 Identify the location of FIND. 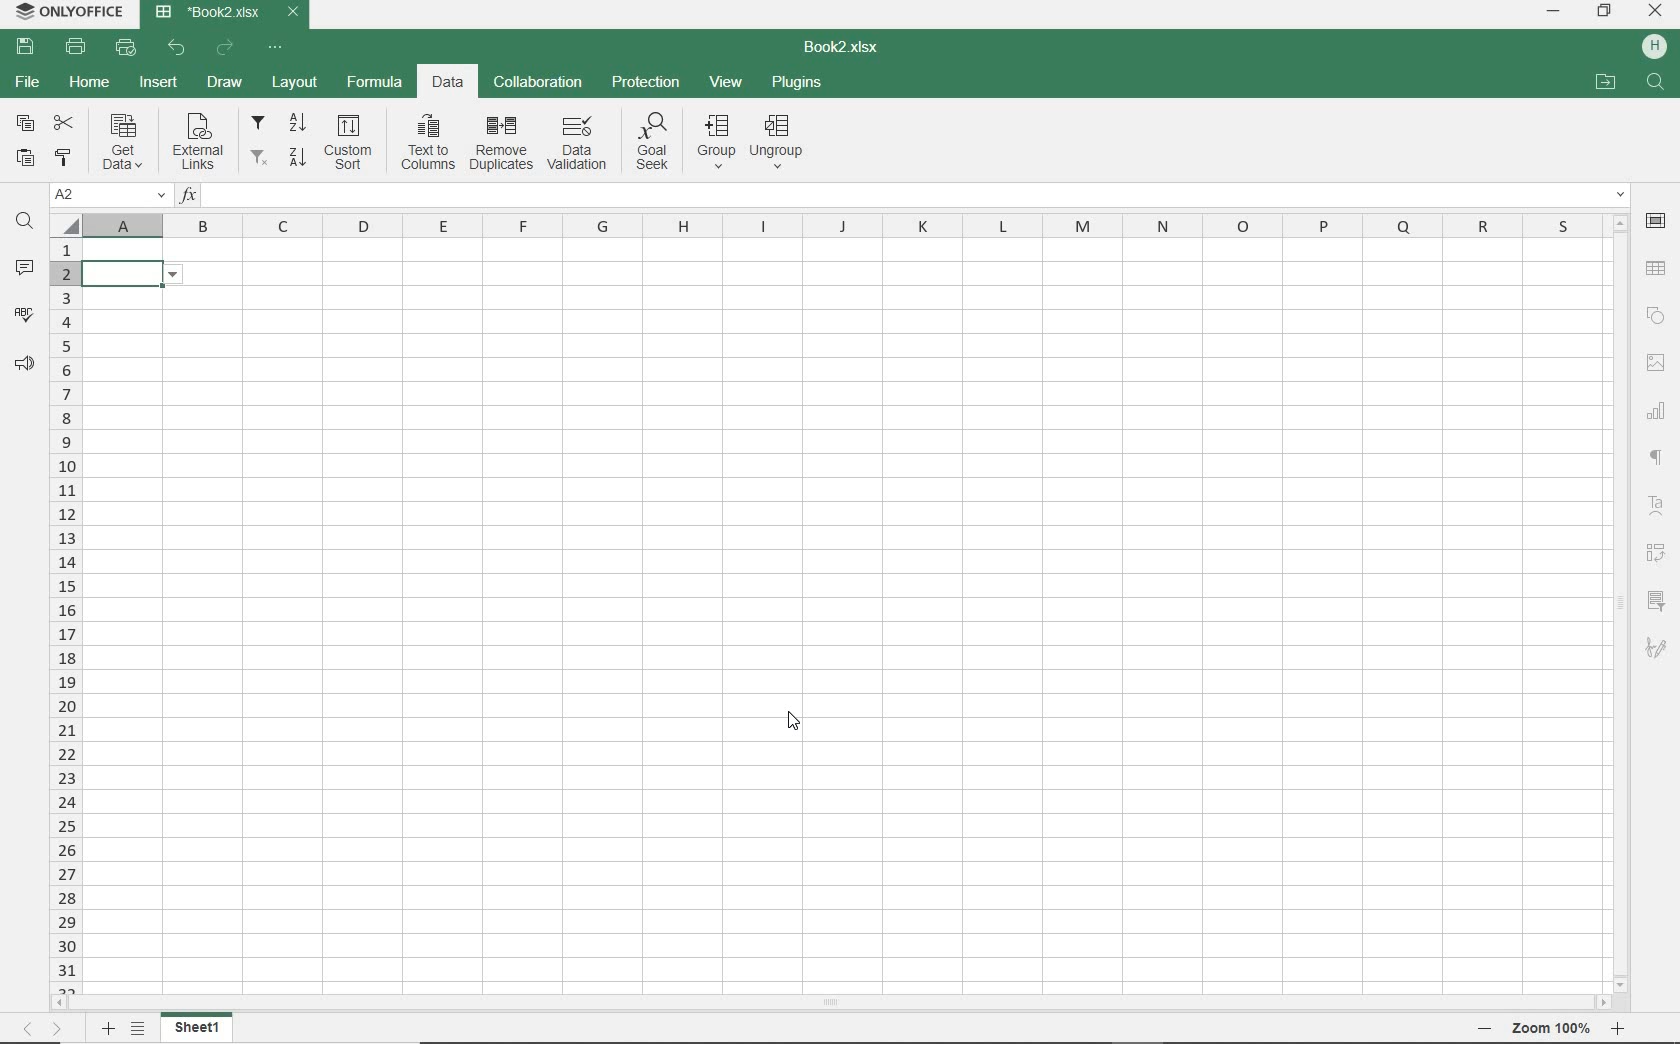
(1657, 84).